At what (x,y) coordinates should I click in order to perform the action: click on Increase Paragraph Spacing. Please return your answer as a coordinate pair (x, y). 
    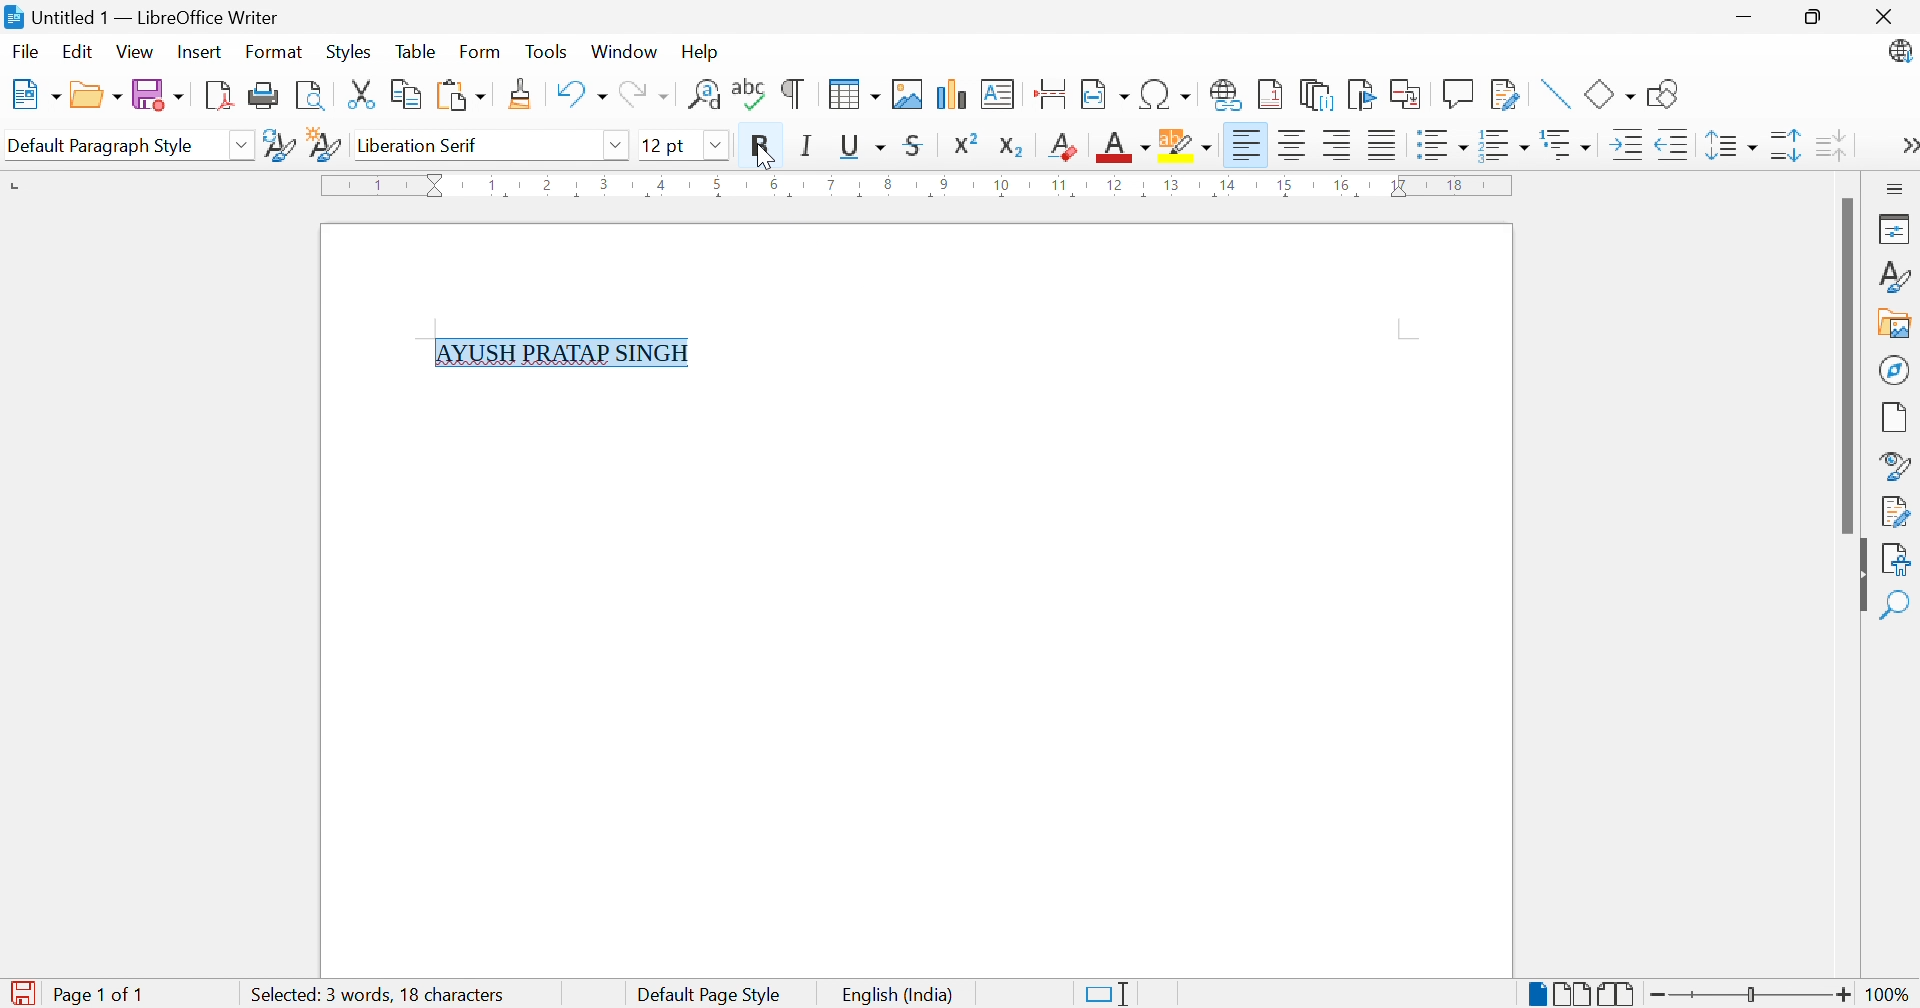
    Looking at the image, I should click on (1784, 144).